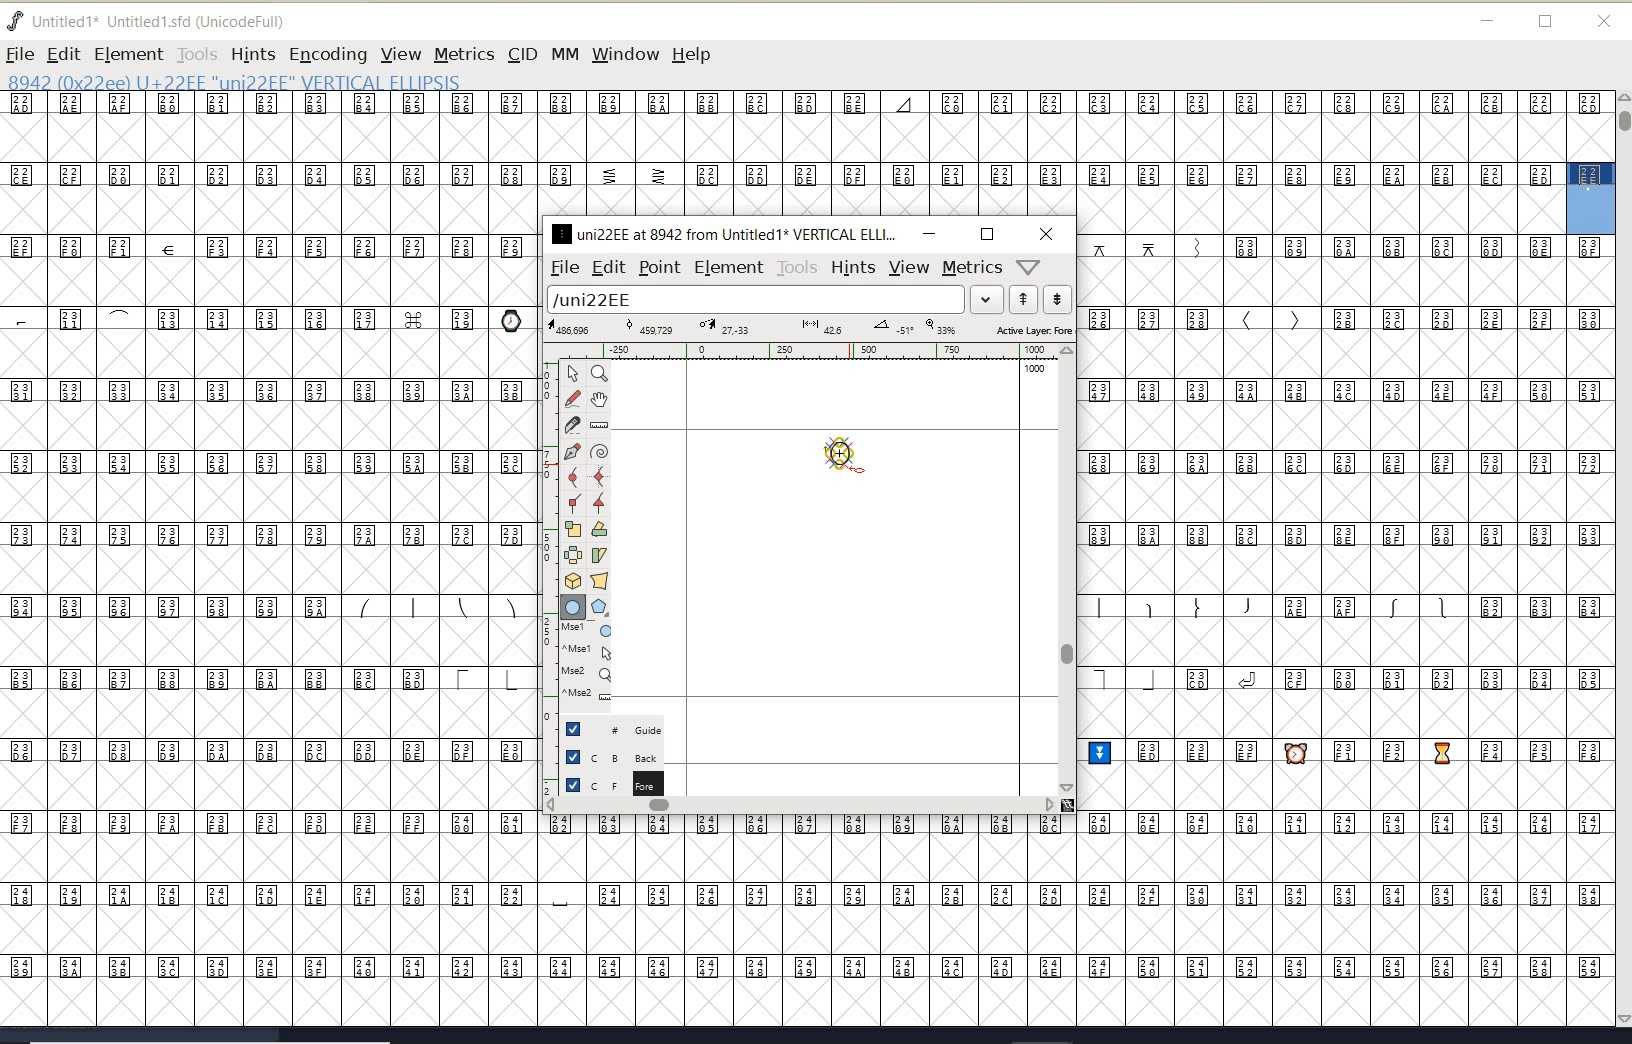  I want to click on scale the selection, so click(573, 529).